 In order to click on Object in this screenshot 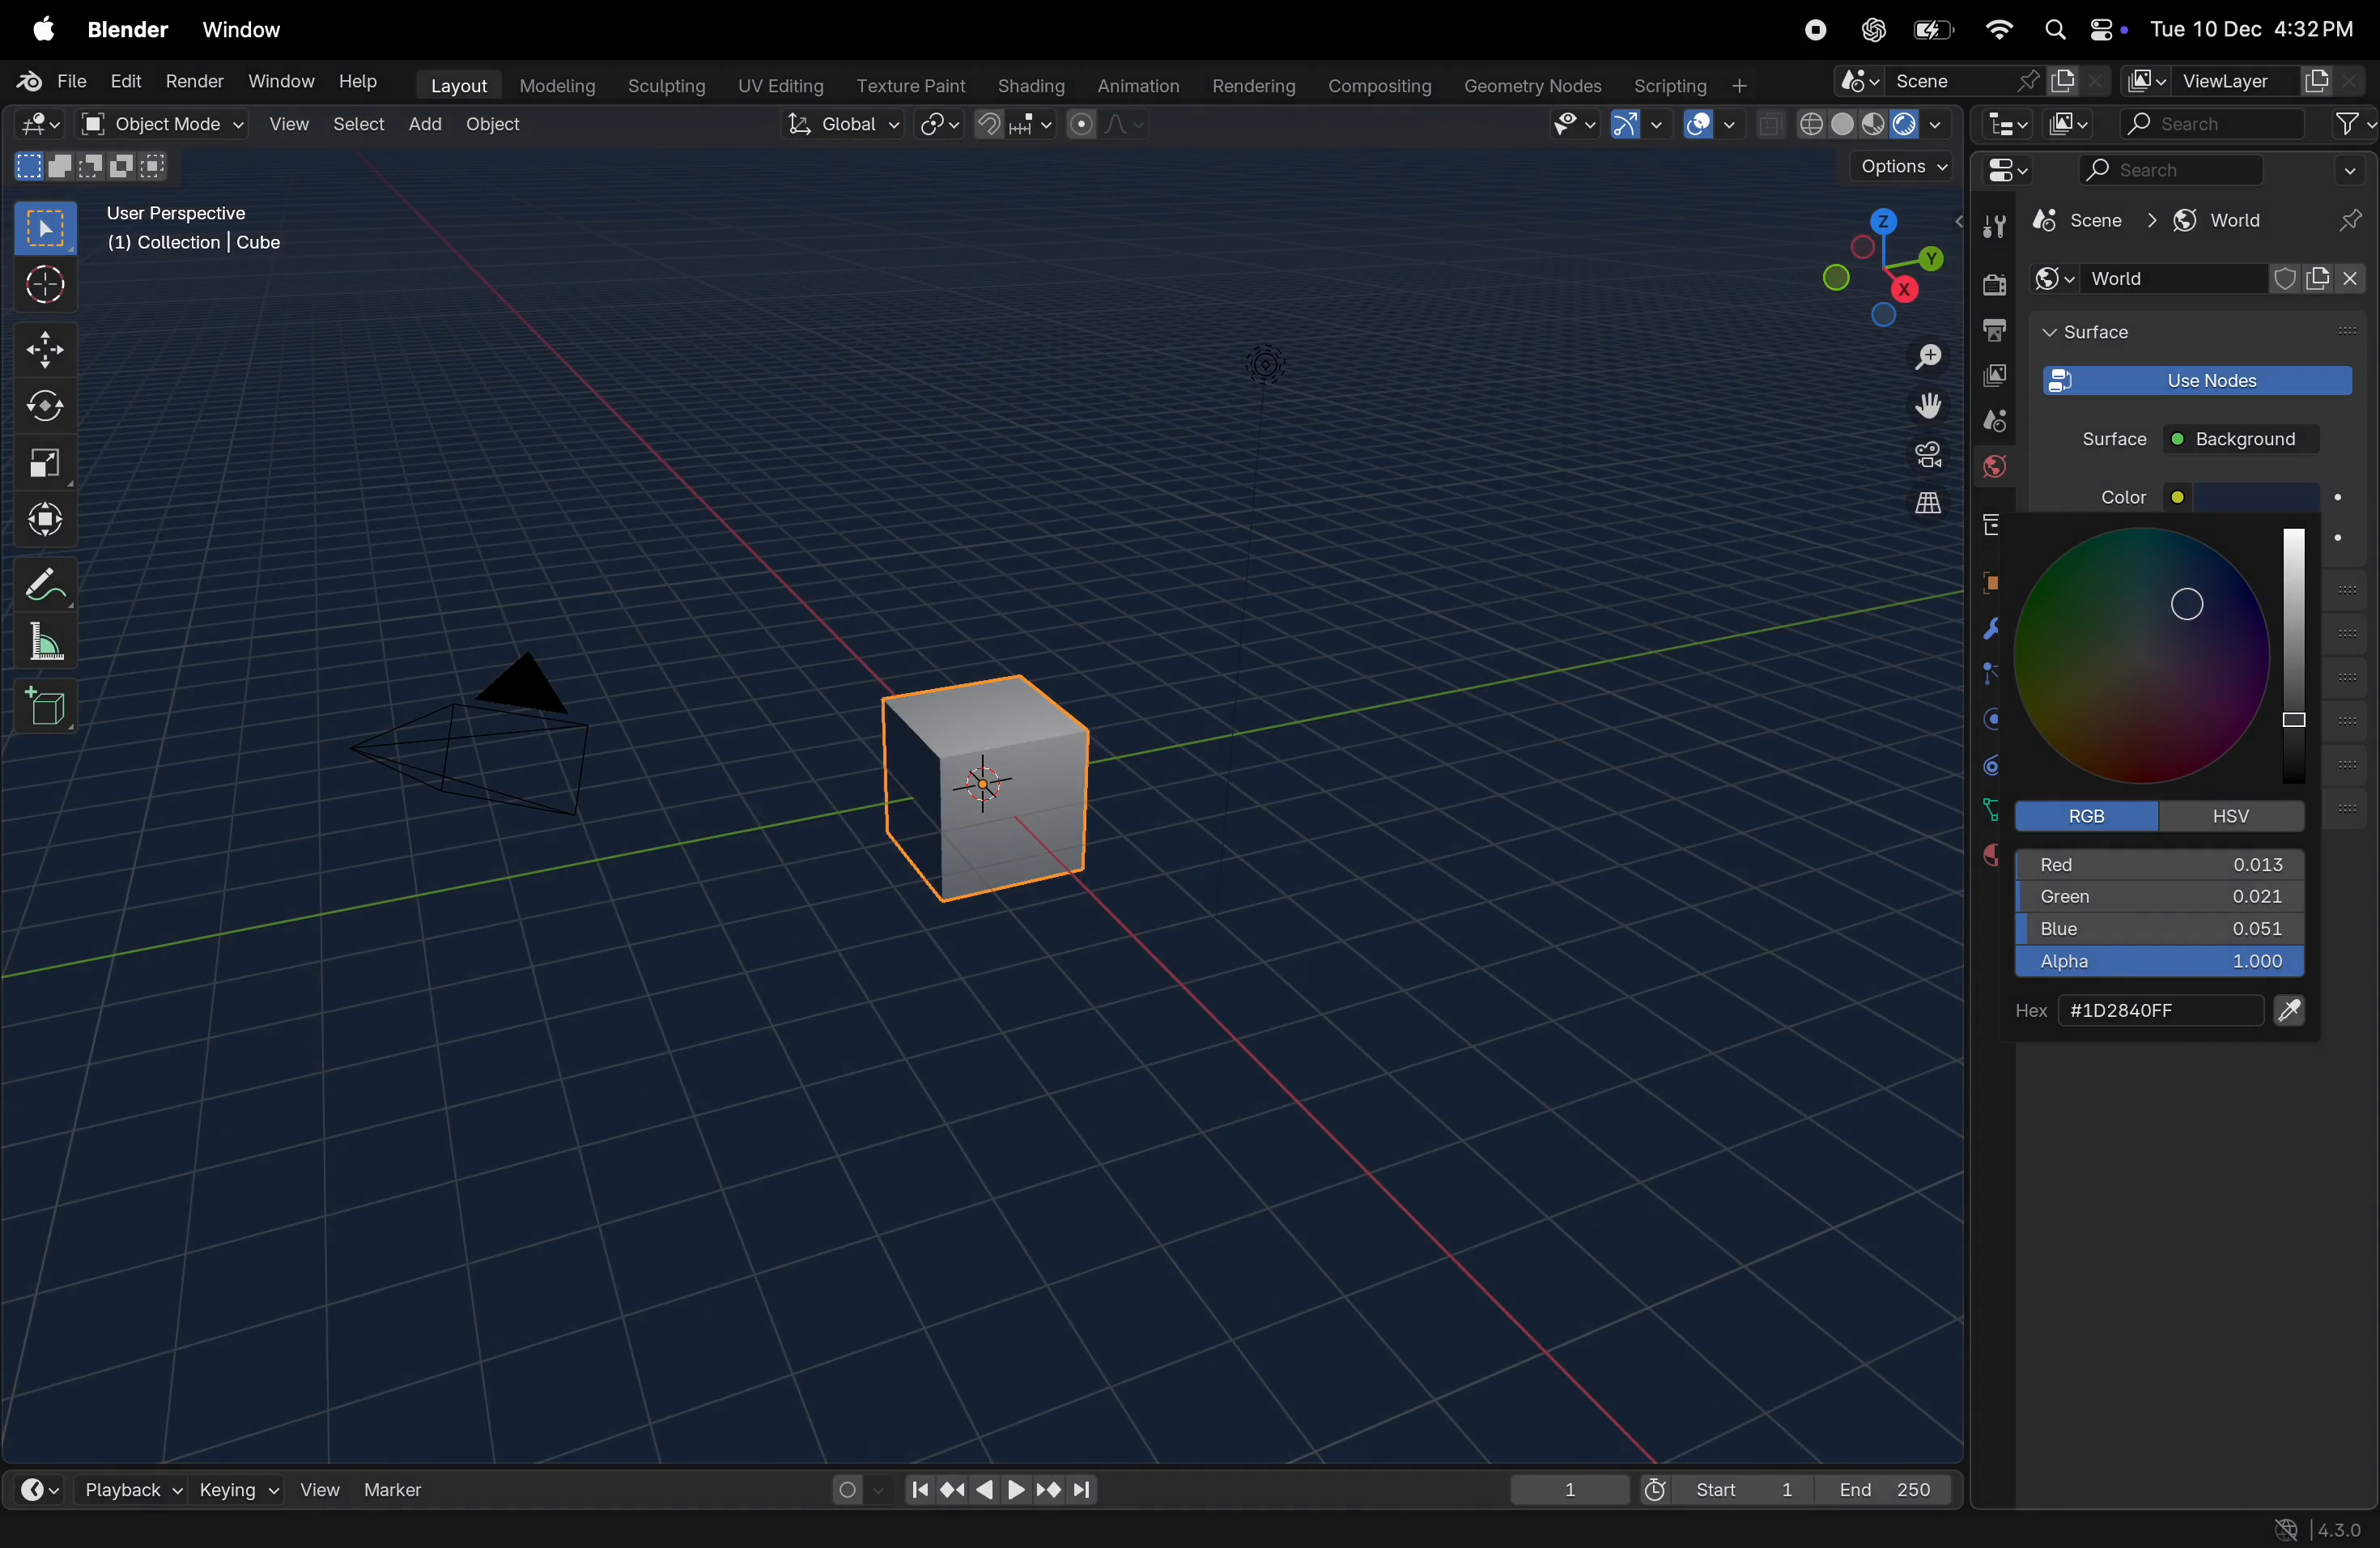, I will do `click(497, 126)`.